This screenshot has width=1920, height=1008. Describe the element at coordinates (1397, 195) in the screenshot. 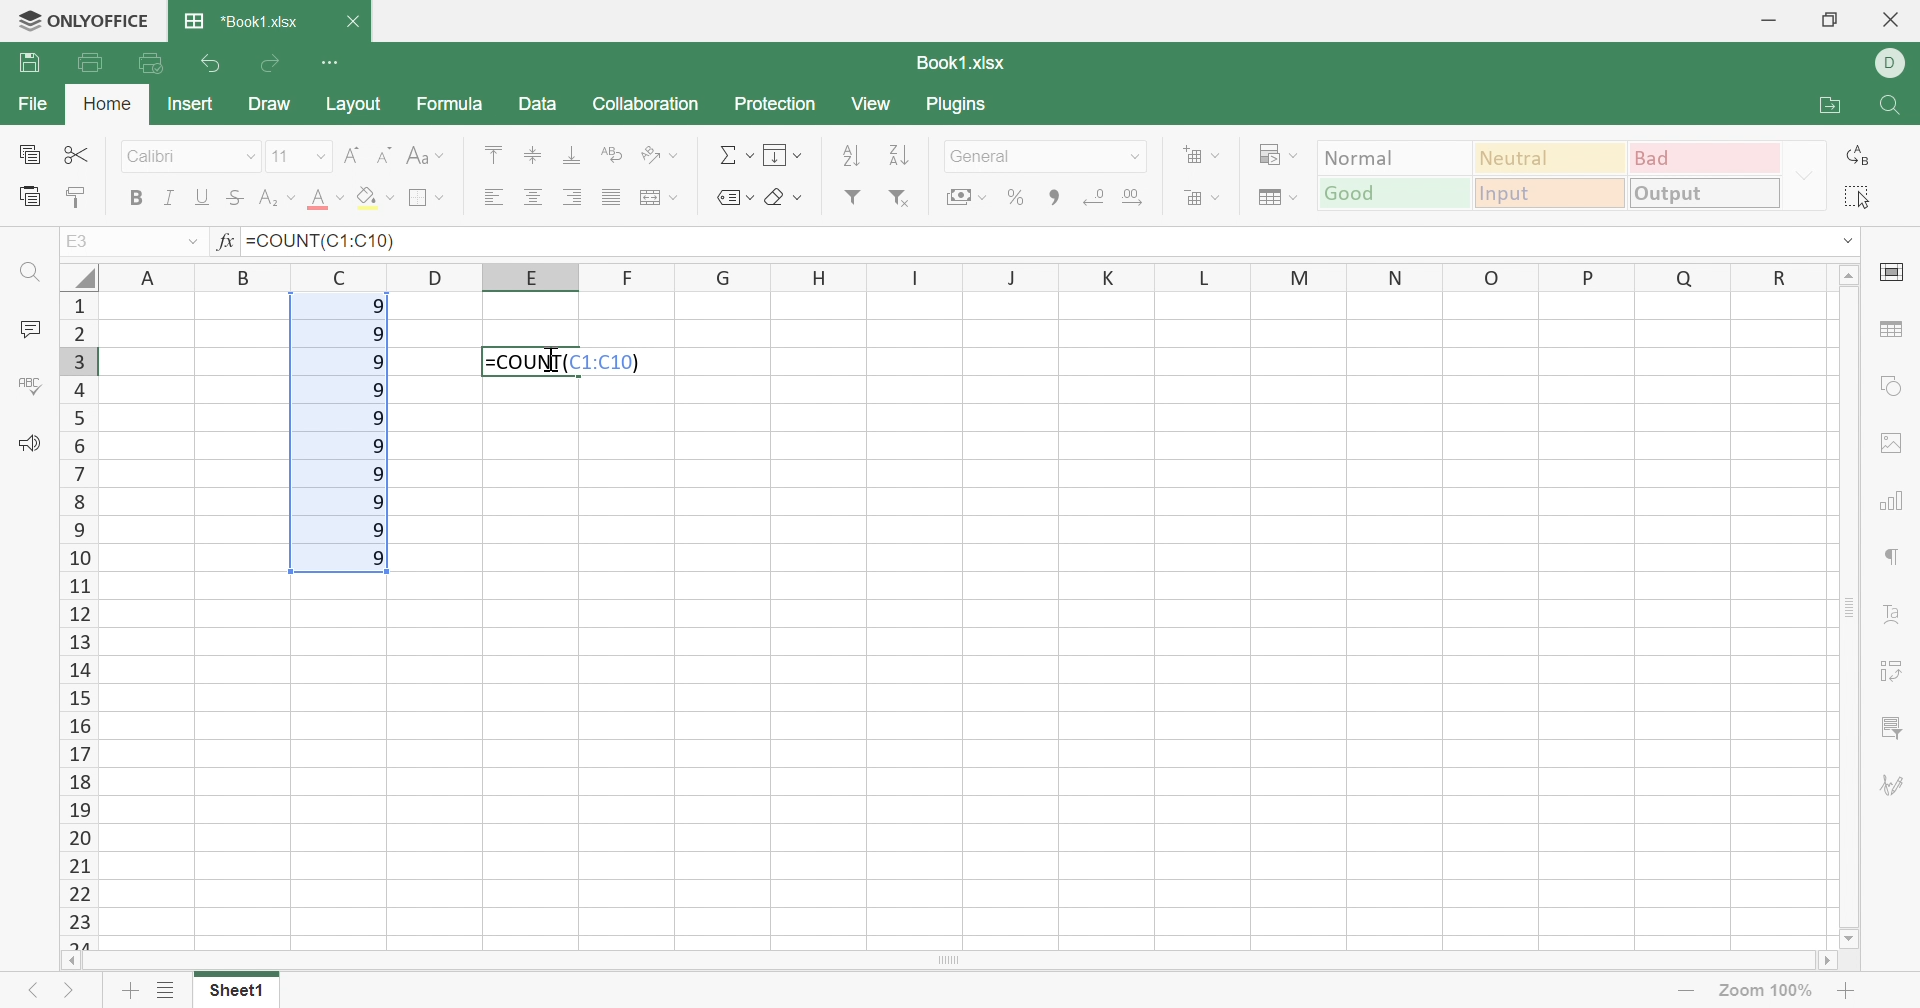

I see `Good` at that location.